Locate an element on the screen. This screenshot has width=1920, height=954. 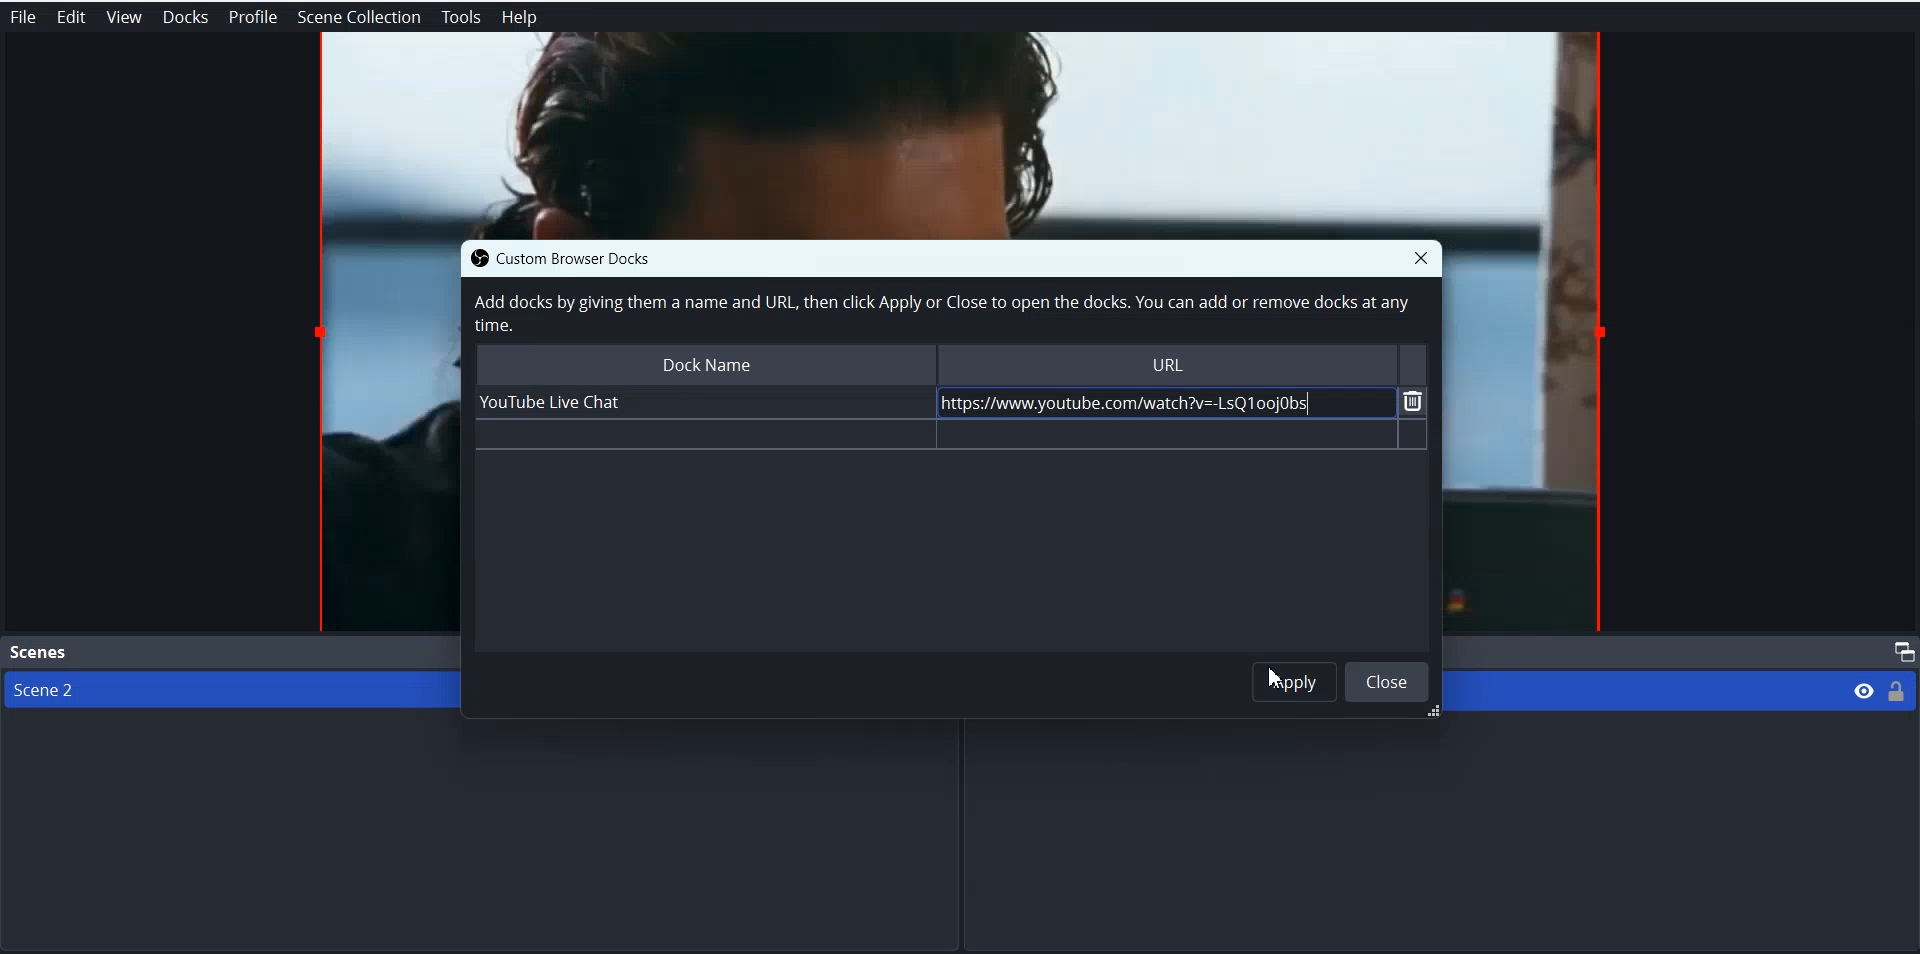
File Preview window is located at coordinates (1530, 439).